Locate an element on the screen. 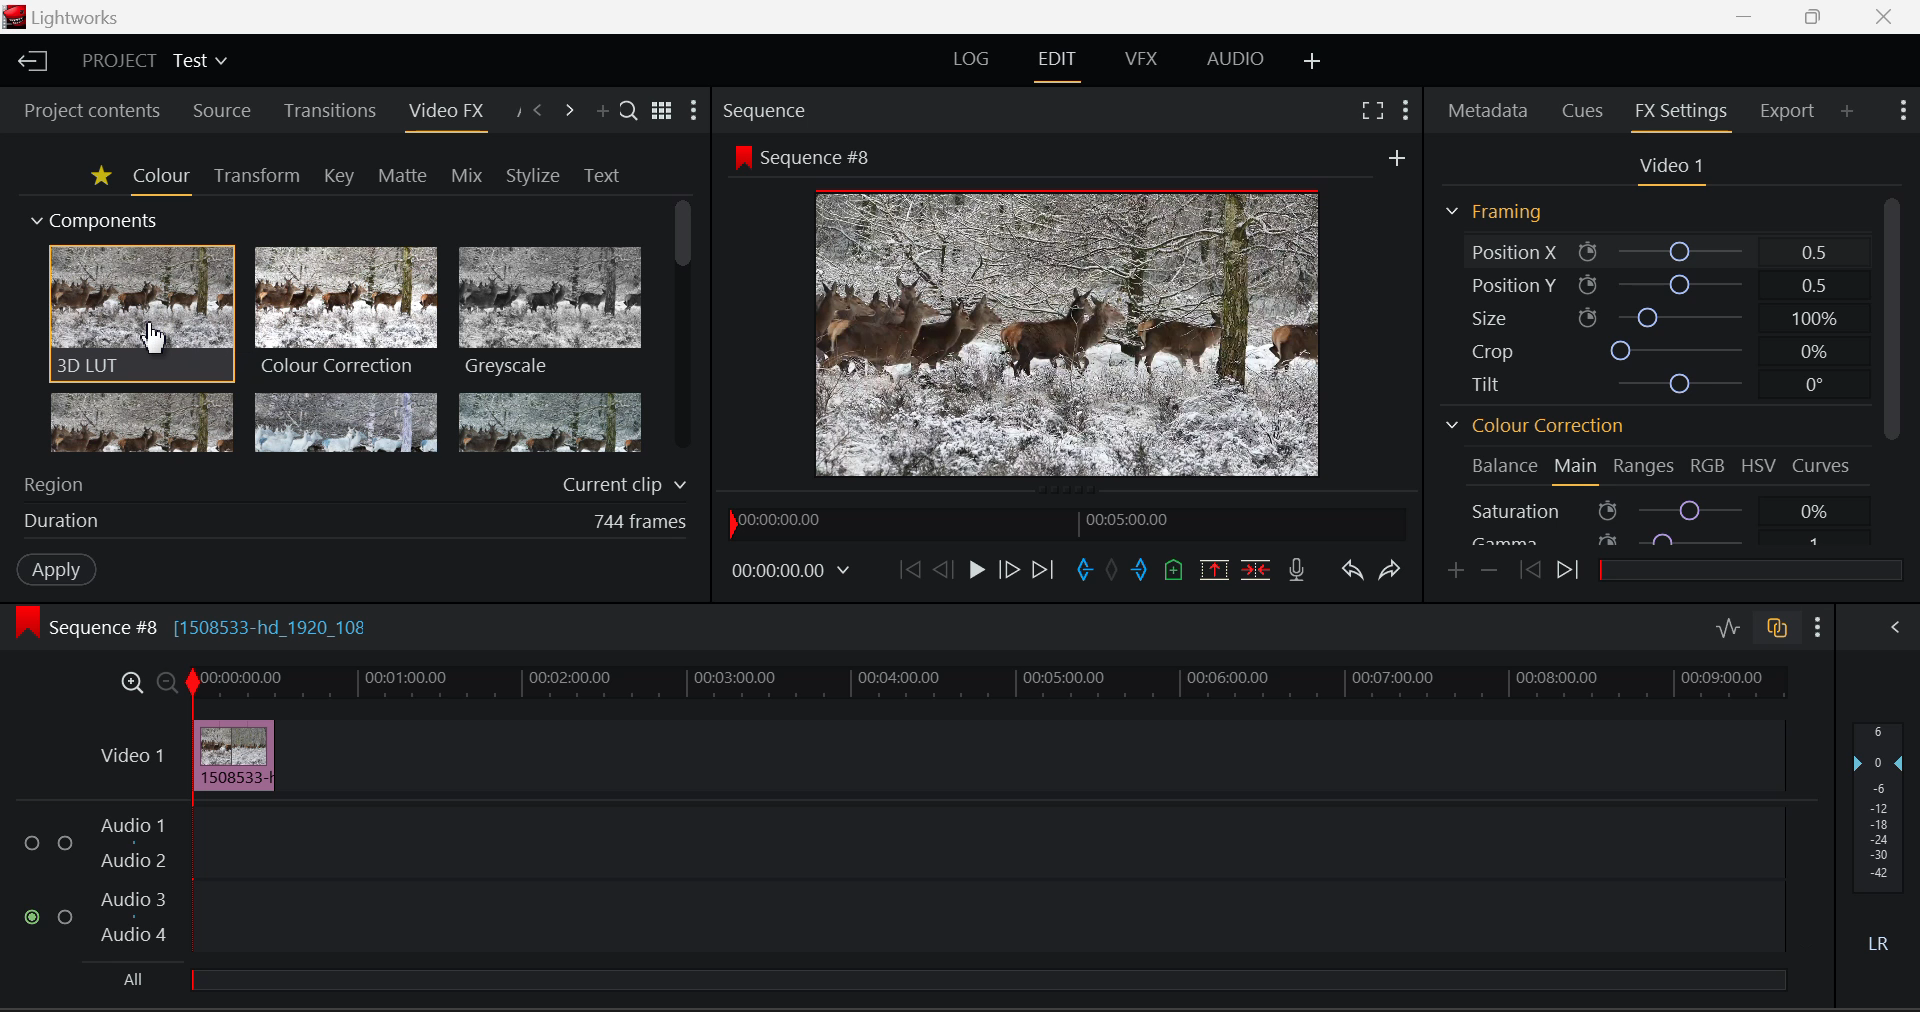 Image resolution: width=1920 pixels, height=1012 pixels. Audio 2 is located at coordinates (136, 862).